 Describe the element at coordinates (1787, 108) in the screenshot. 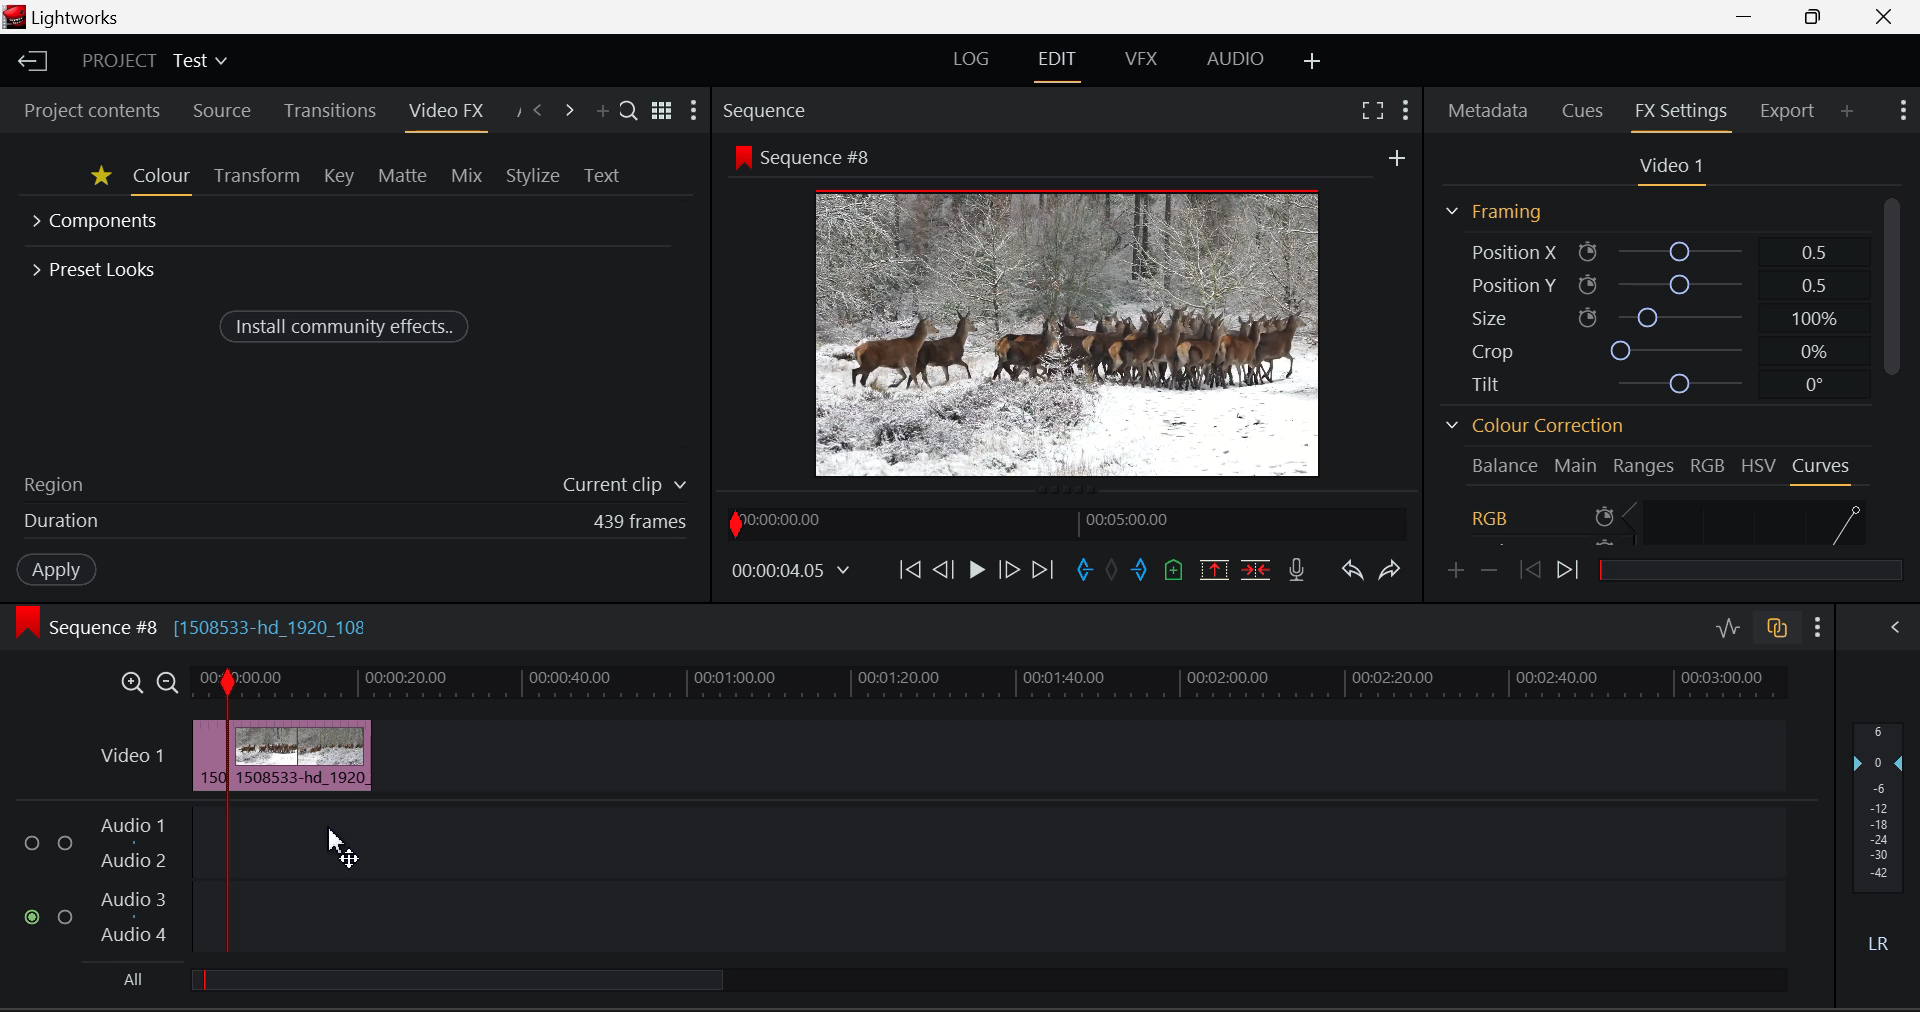

I see `Export` at that location.